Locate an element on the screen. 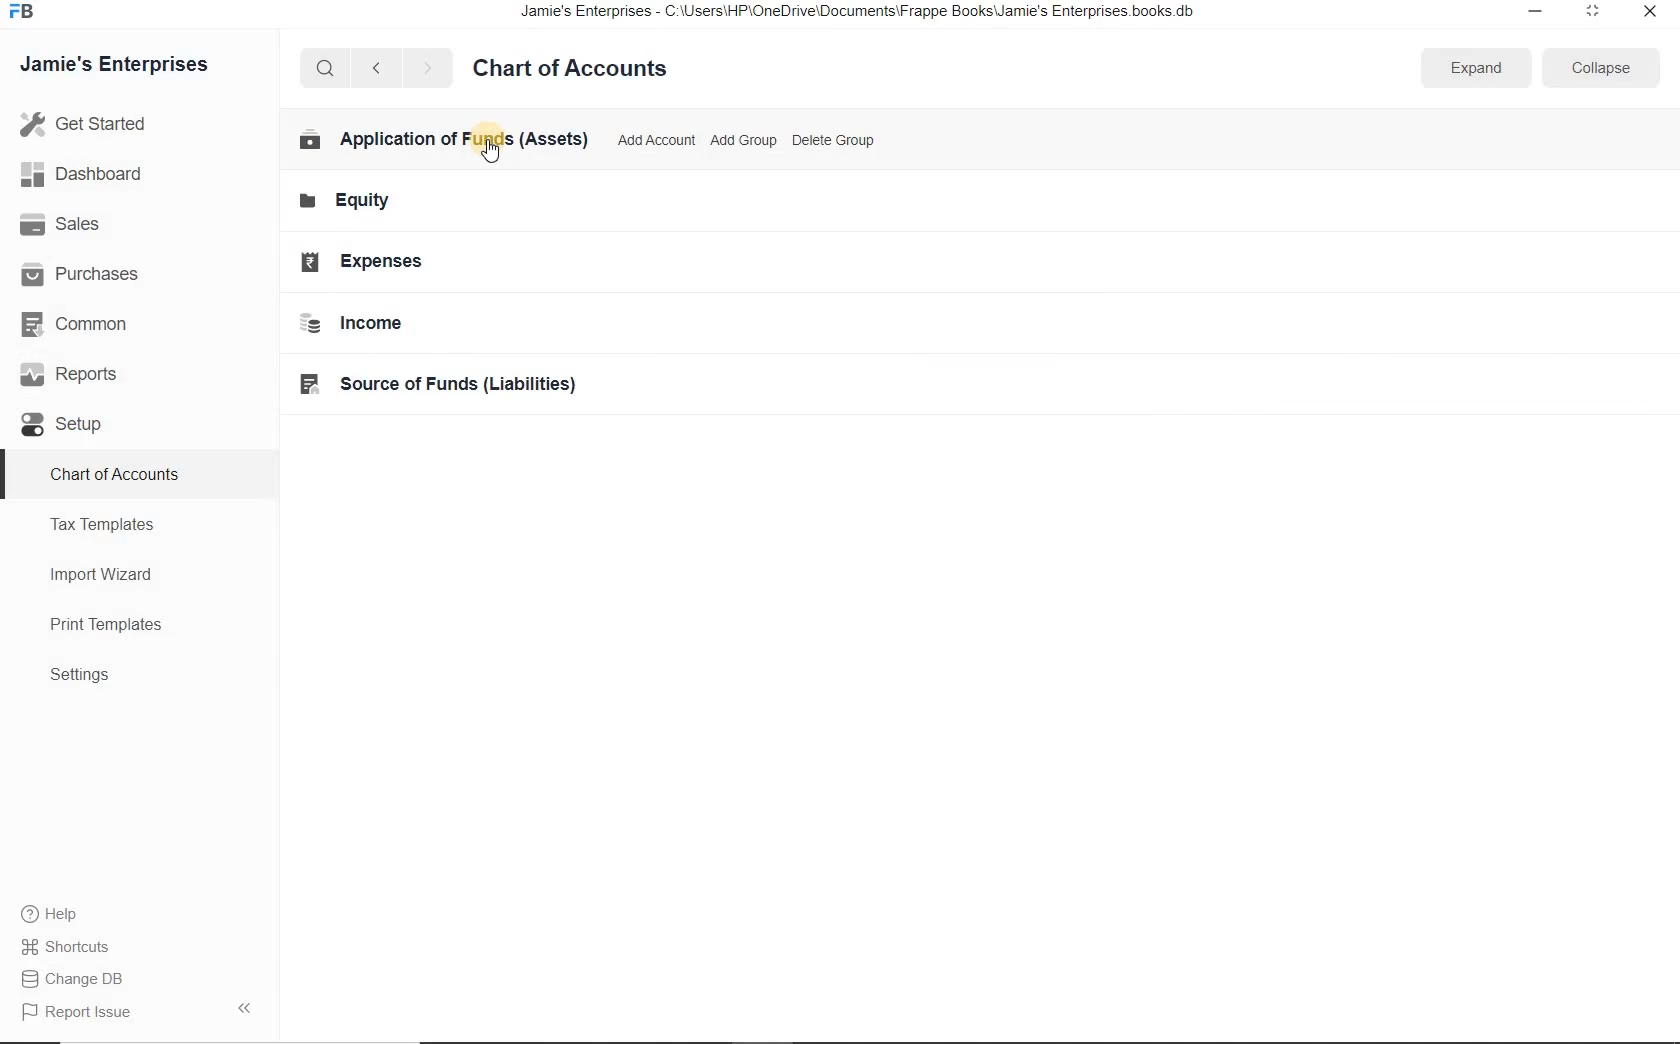 This screenshot has height=1044, width=1680. Print Templates is located at coordinates (117, 626).